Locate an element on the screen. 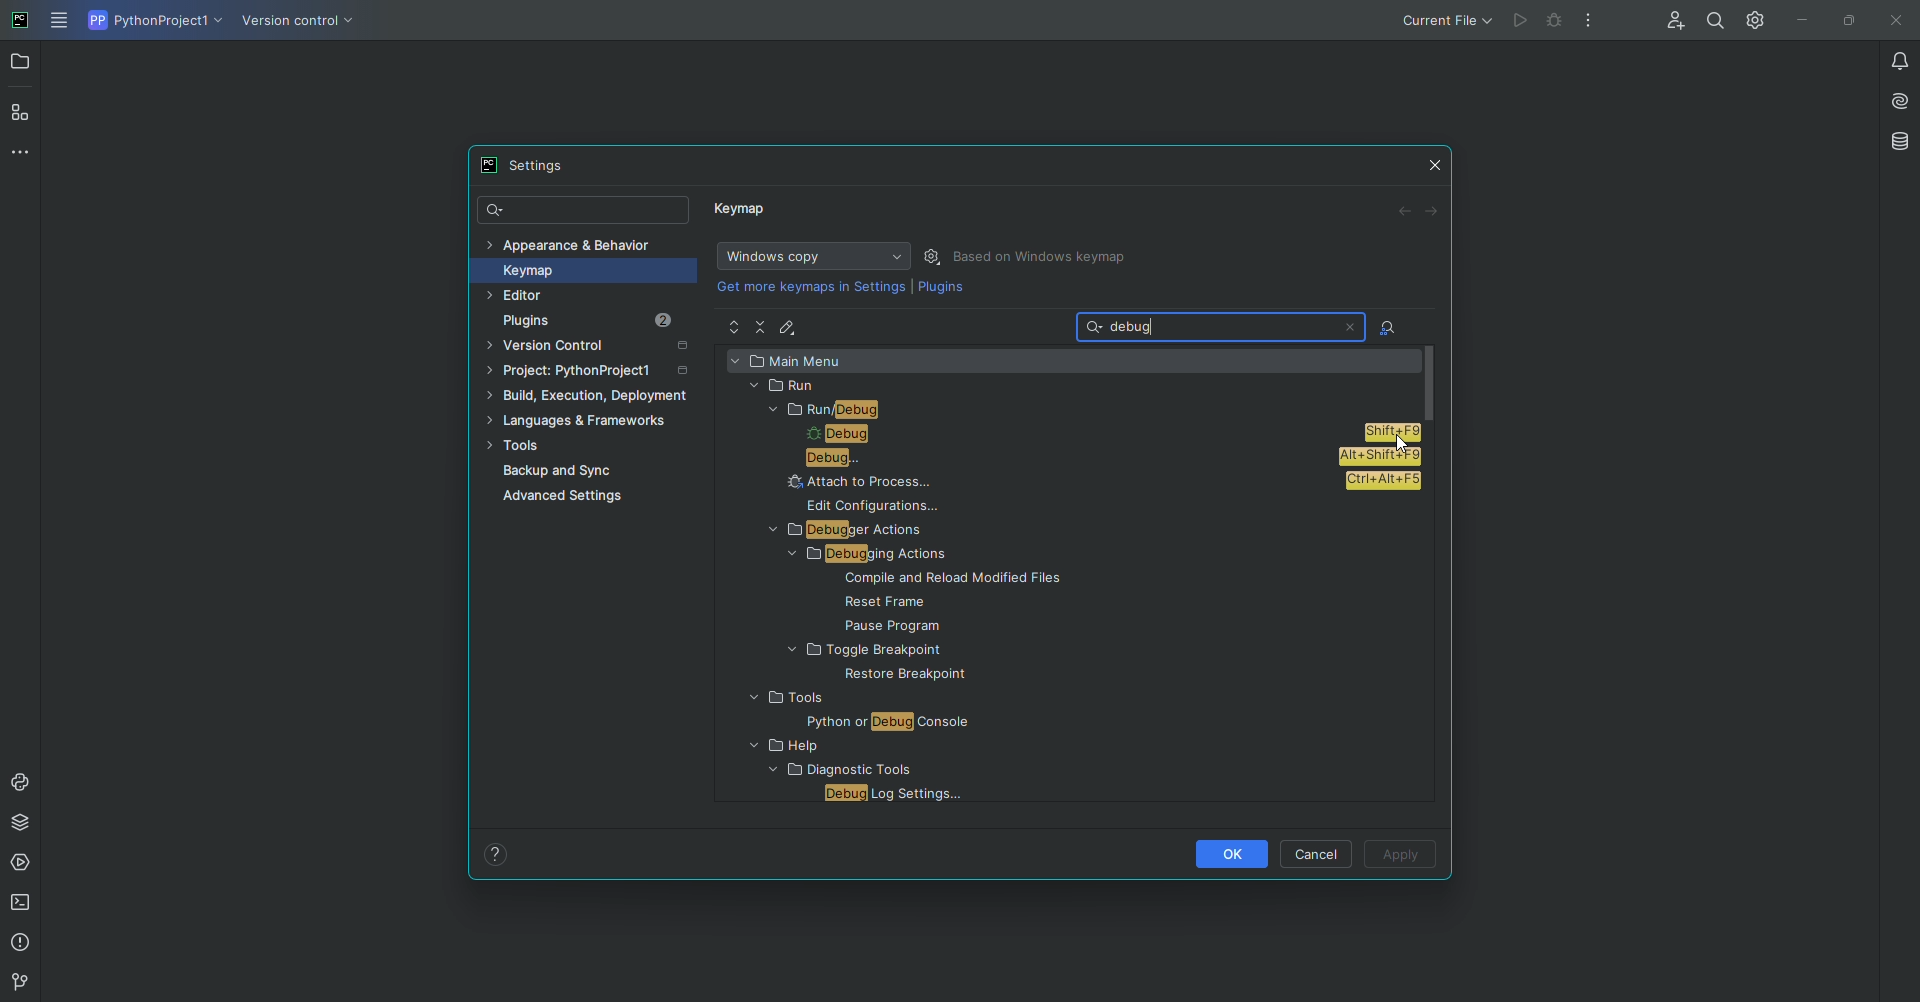 The width and height of the screenshot is (1920, 1002). Notifications is located at coordinates (1888, 60).